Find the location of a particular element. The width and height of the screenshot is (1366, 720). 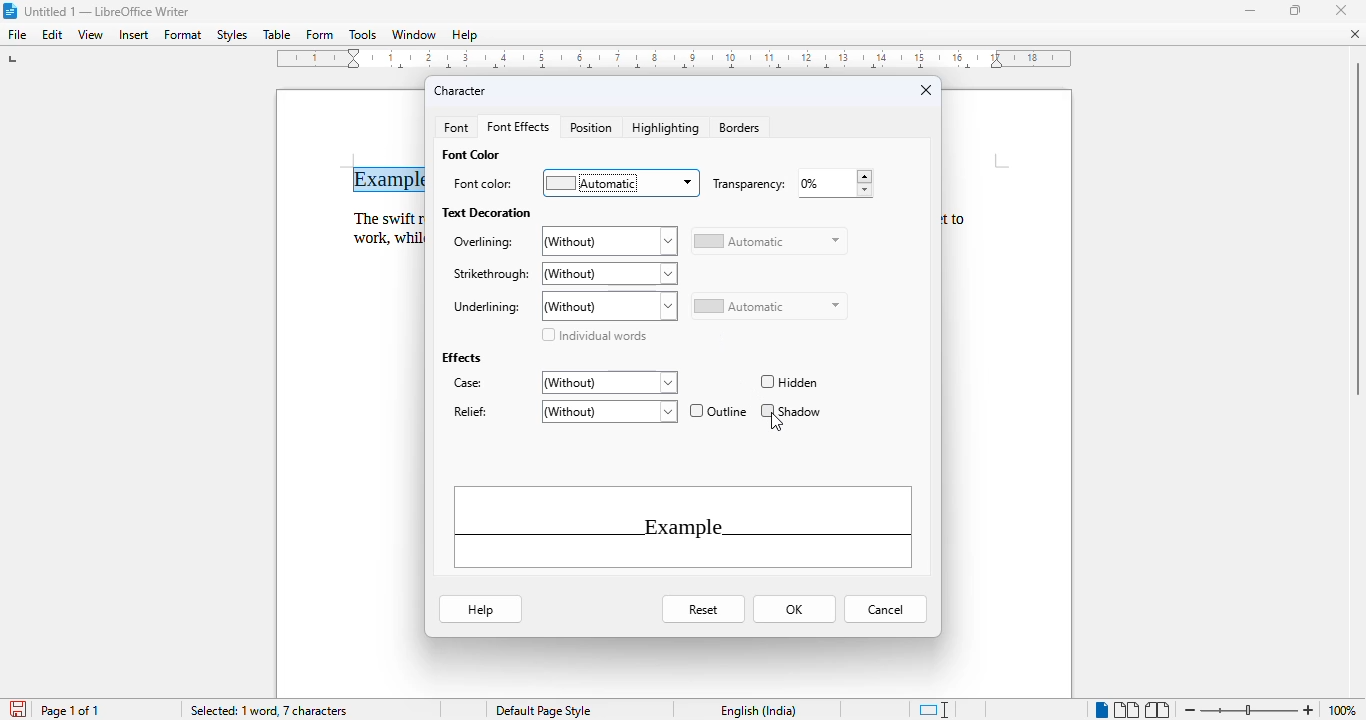

LibreOffice logo is located at coordinates (9, 11).